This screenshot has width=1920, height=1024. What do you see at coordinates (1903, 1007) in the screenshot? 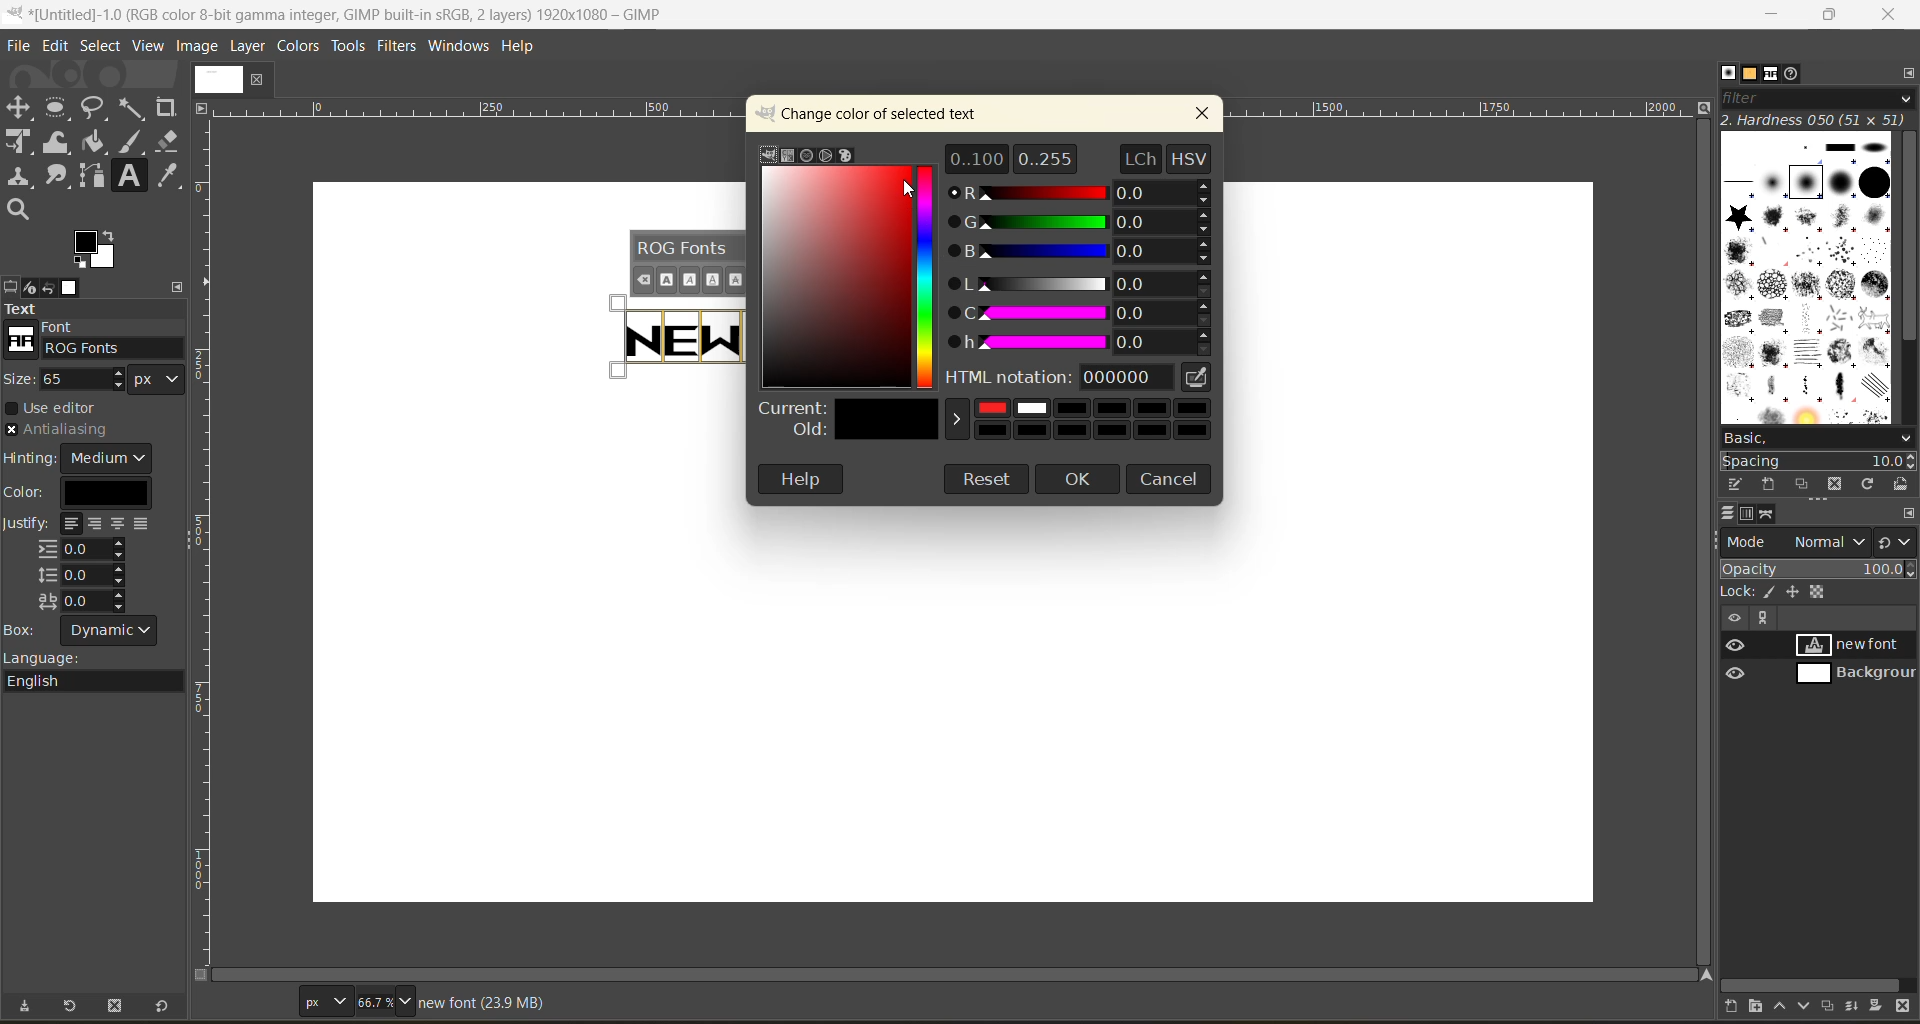
I see `delete this layer` at bounding box center [1903, 1007].